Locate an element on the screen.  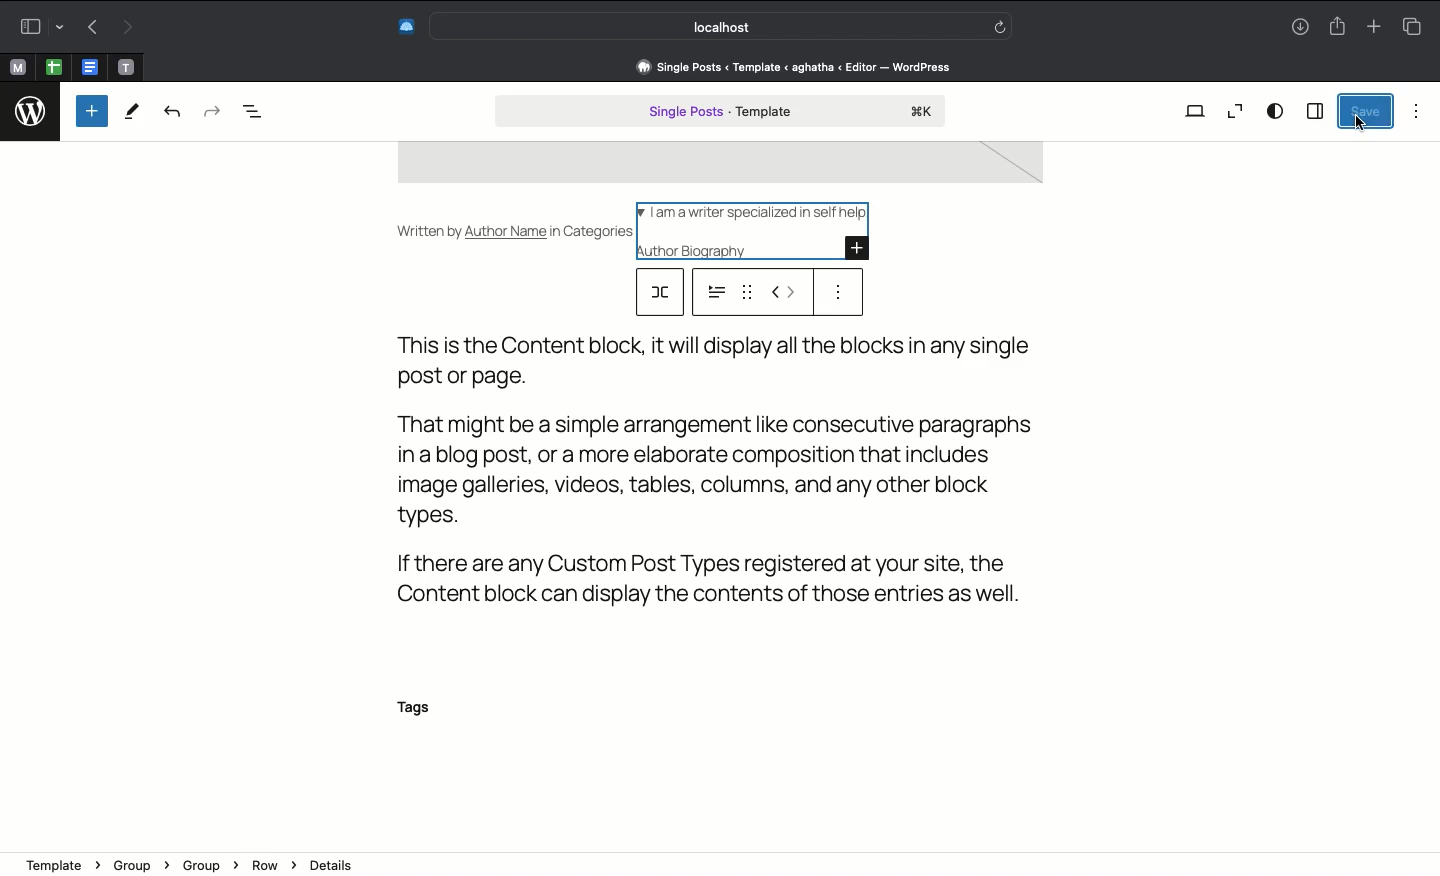
Row is located at coordinates (272, 865).